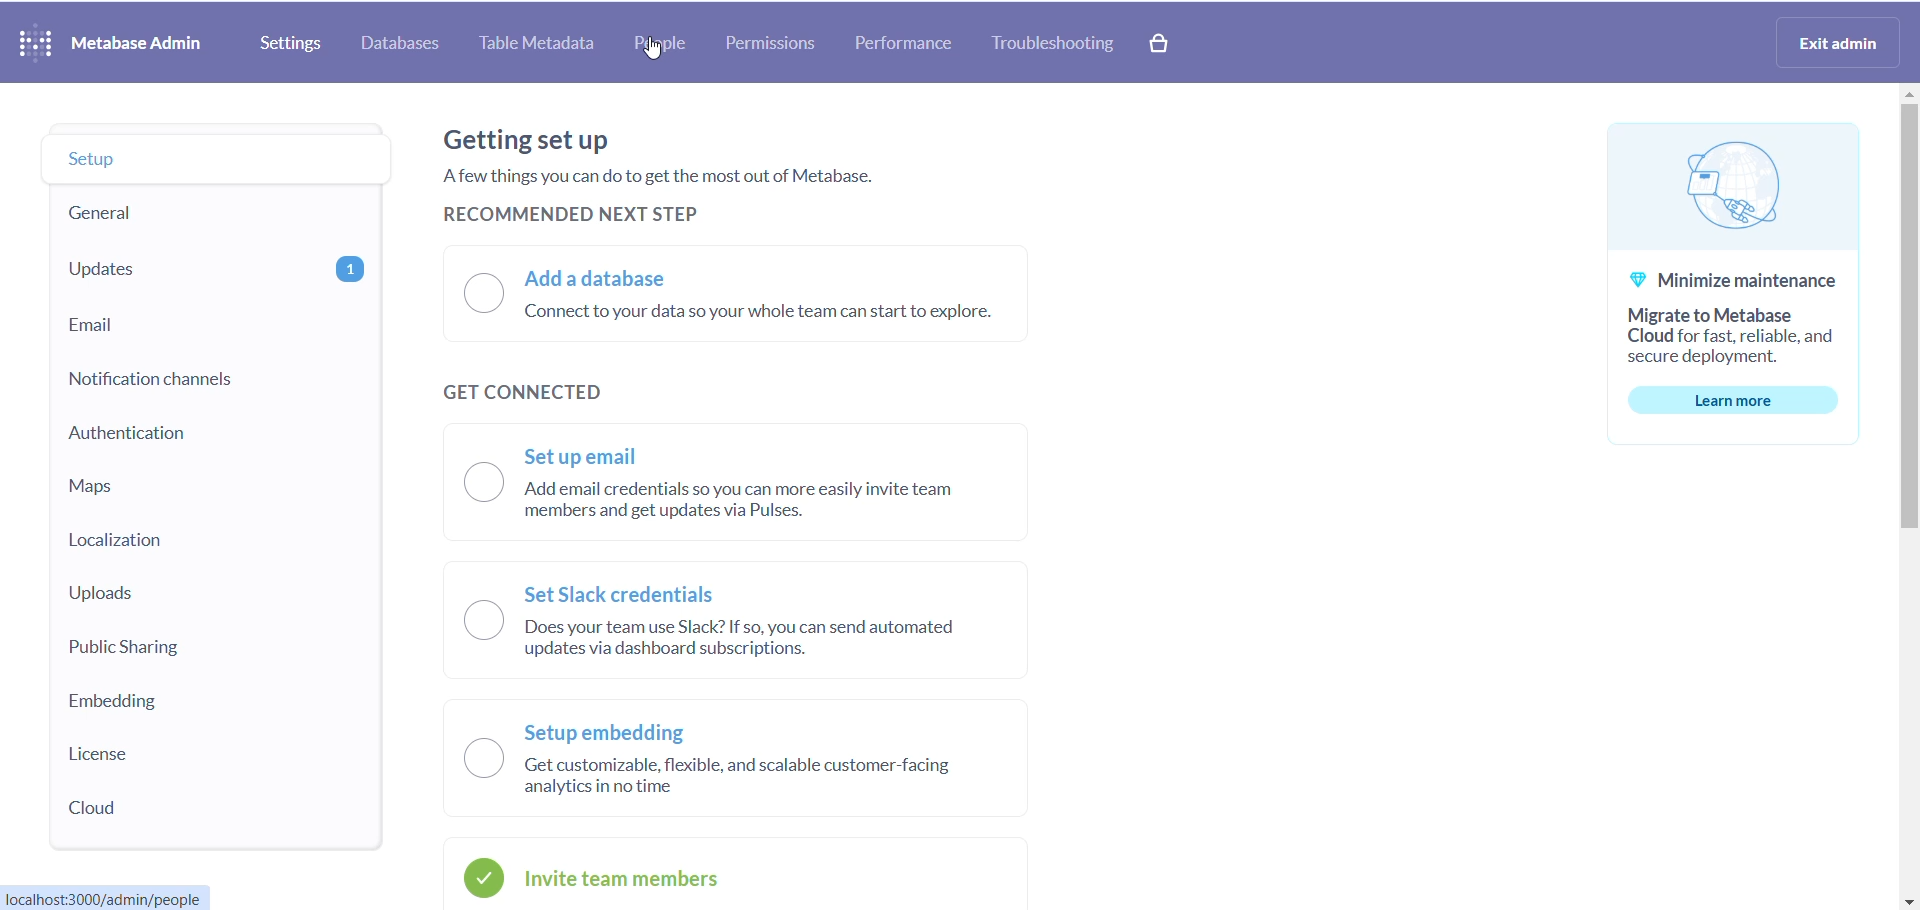 Image resolution: width=1920 pixels, height=910 pixels. Describe the element at coordinates (903, 43) in the screenshot. I see `performance` at that location.